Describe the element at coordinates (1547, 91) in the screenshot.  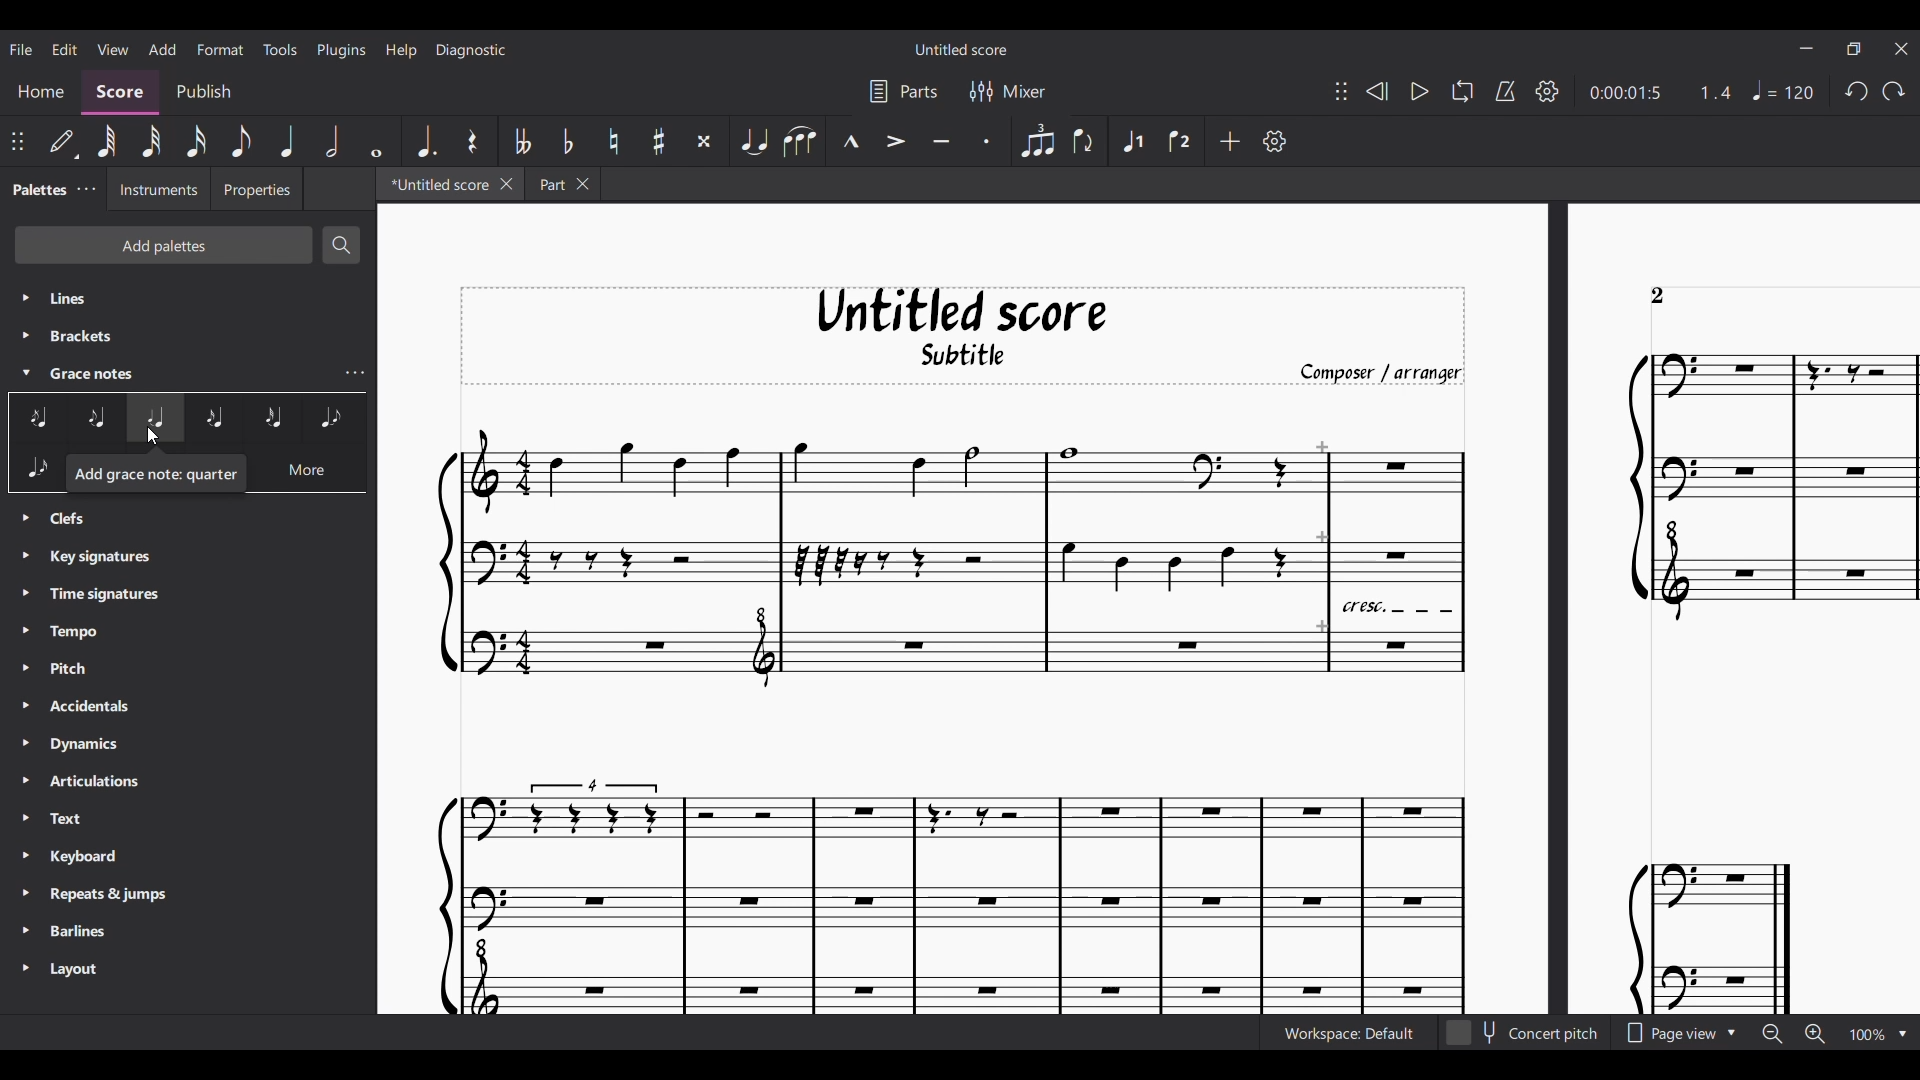
I see `Playback settings` at that location.